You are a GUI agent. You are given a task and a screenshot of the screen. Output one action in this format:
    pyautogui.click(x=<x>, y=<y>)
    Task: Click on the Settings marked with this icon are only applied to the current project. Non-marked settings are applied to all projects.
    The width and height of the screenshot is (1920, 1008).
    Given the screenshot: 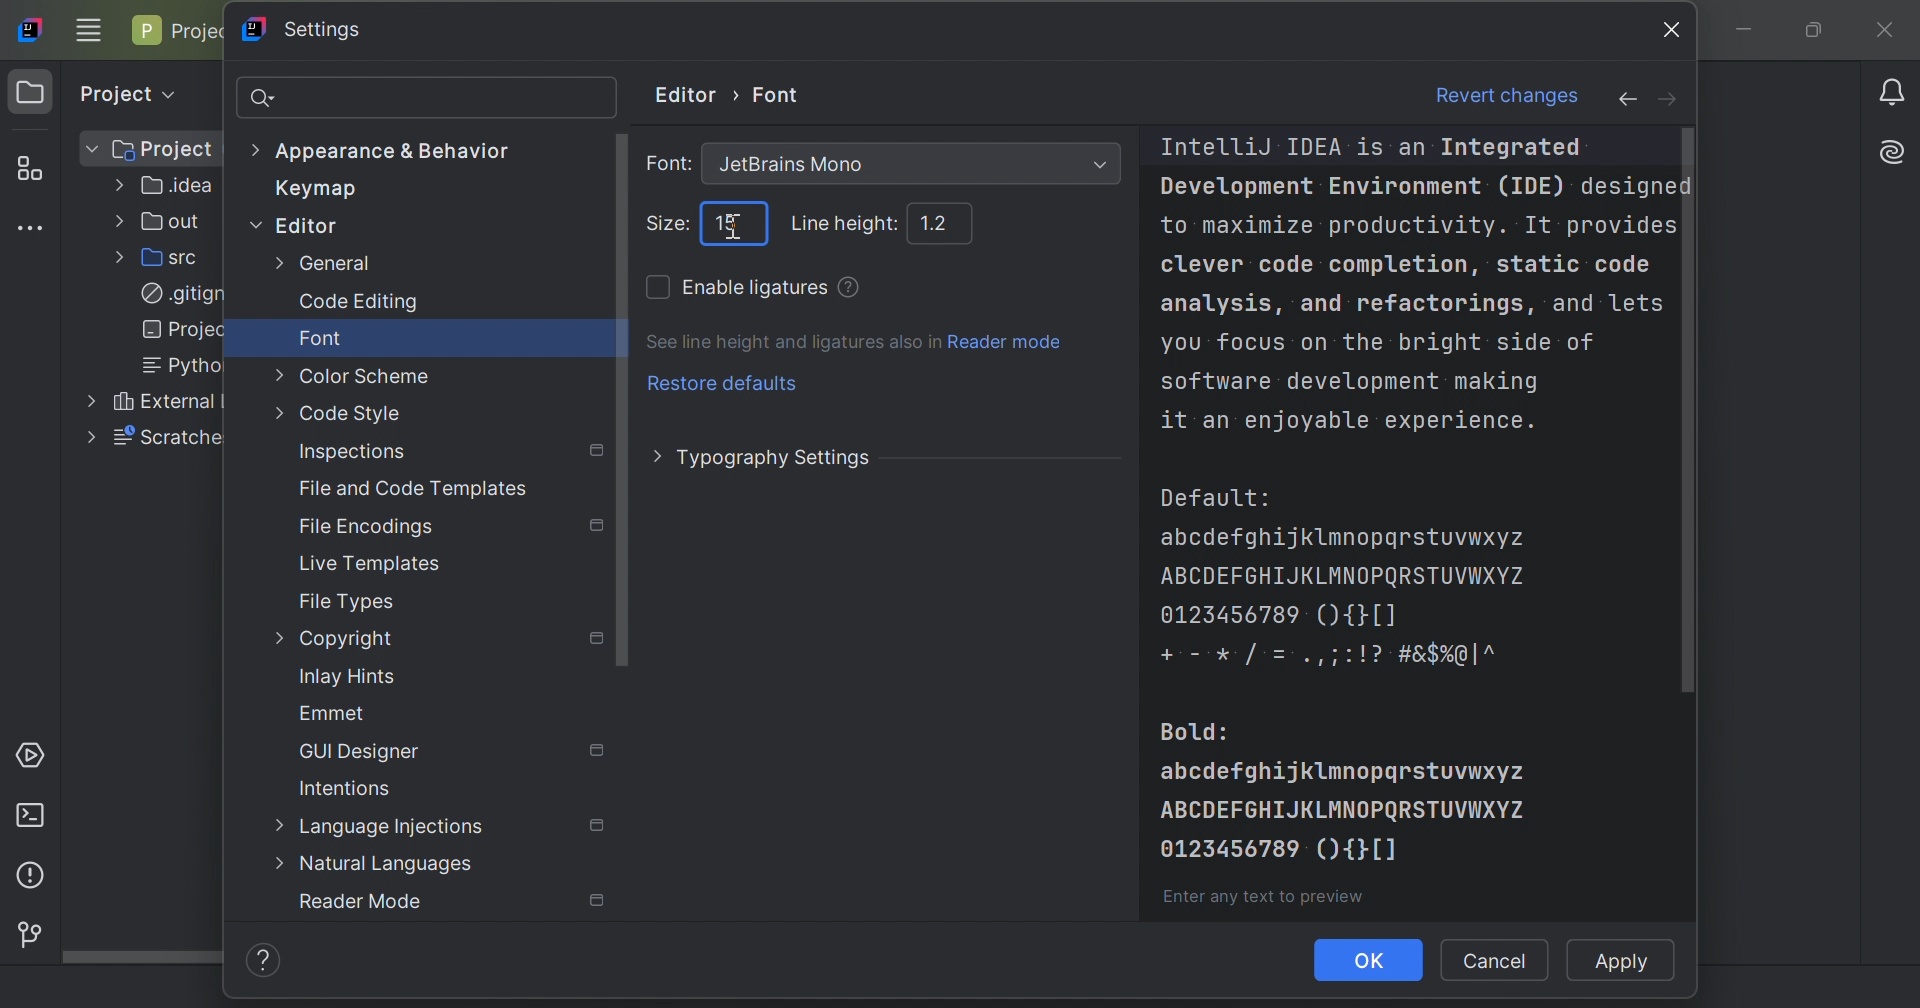 What is the action you would take?
    pyautogui.click(x=597, y=525)
    